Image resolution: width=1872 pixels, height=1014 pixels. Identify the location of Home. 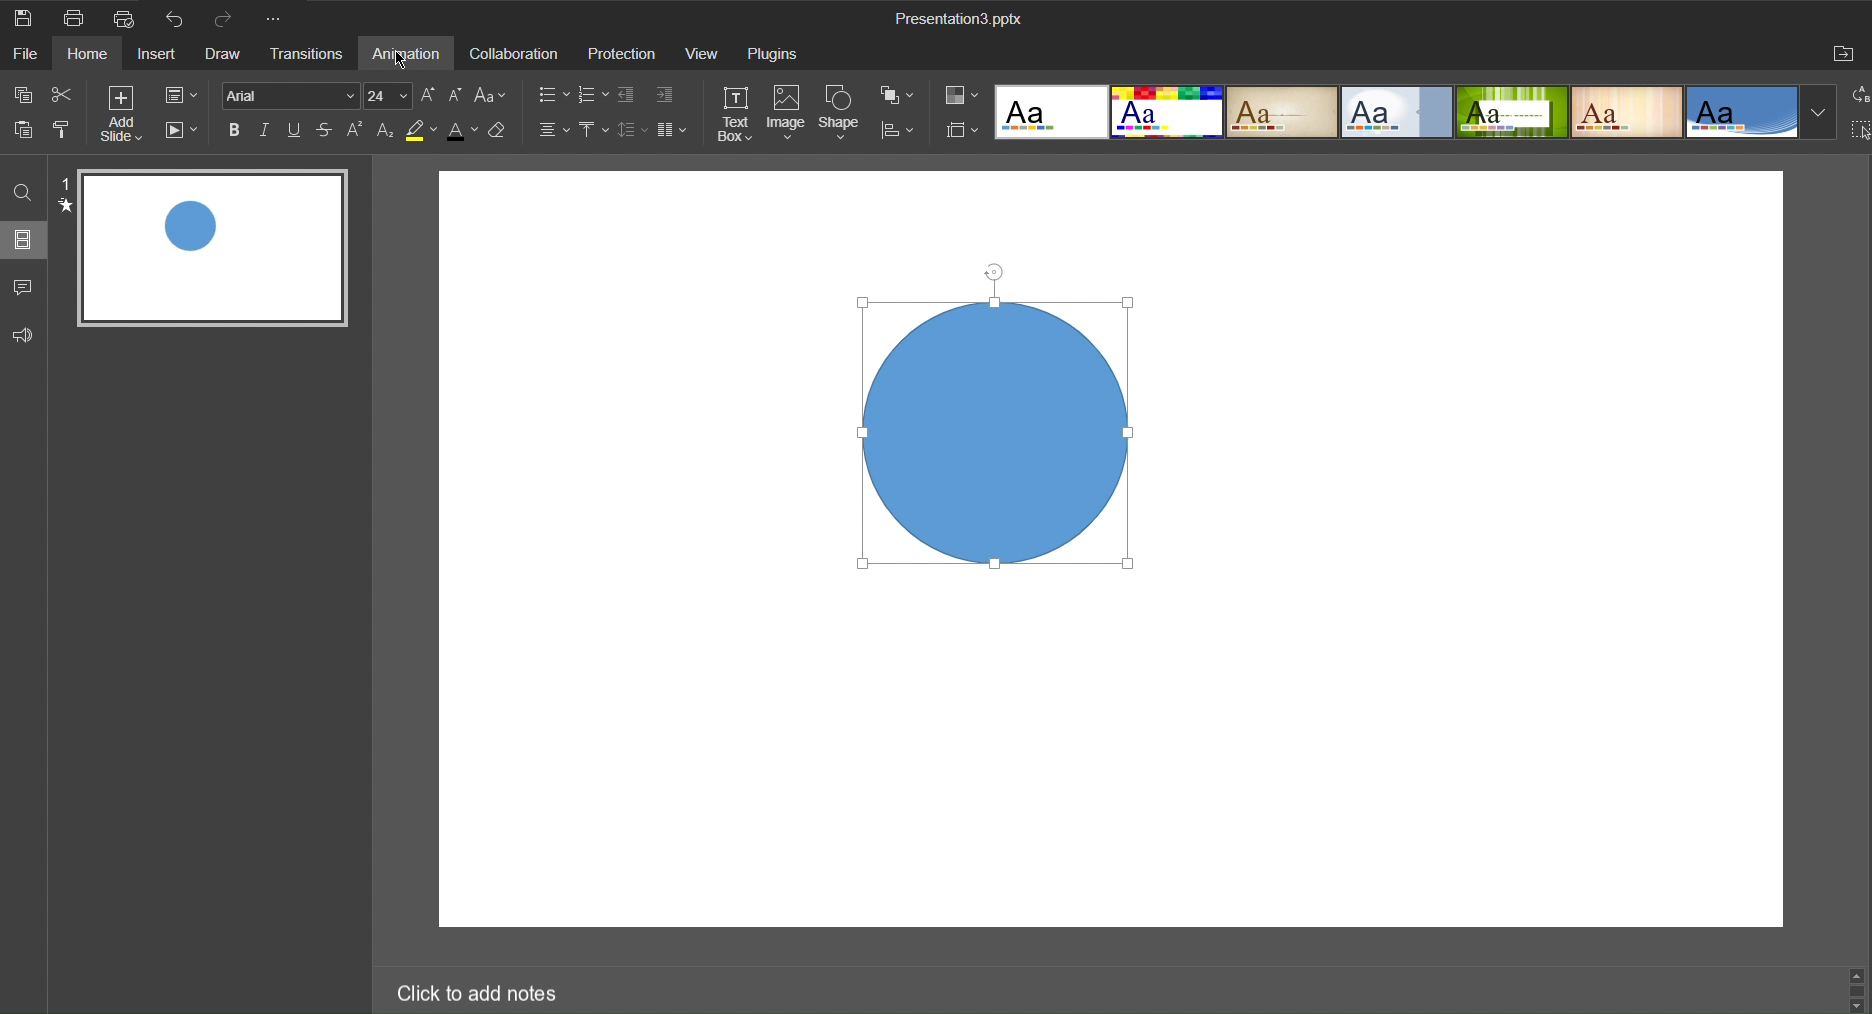
(93, 55).